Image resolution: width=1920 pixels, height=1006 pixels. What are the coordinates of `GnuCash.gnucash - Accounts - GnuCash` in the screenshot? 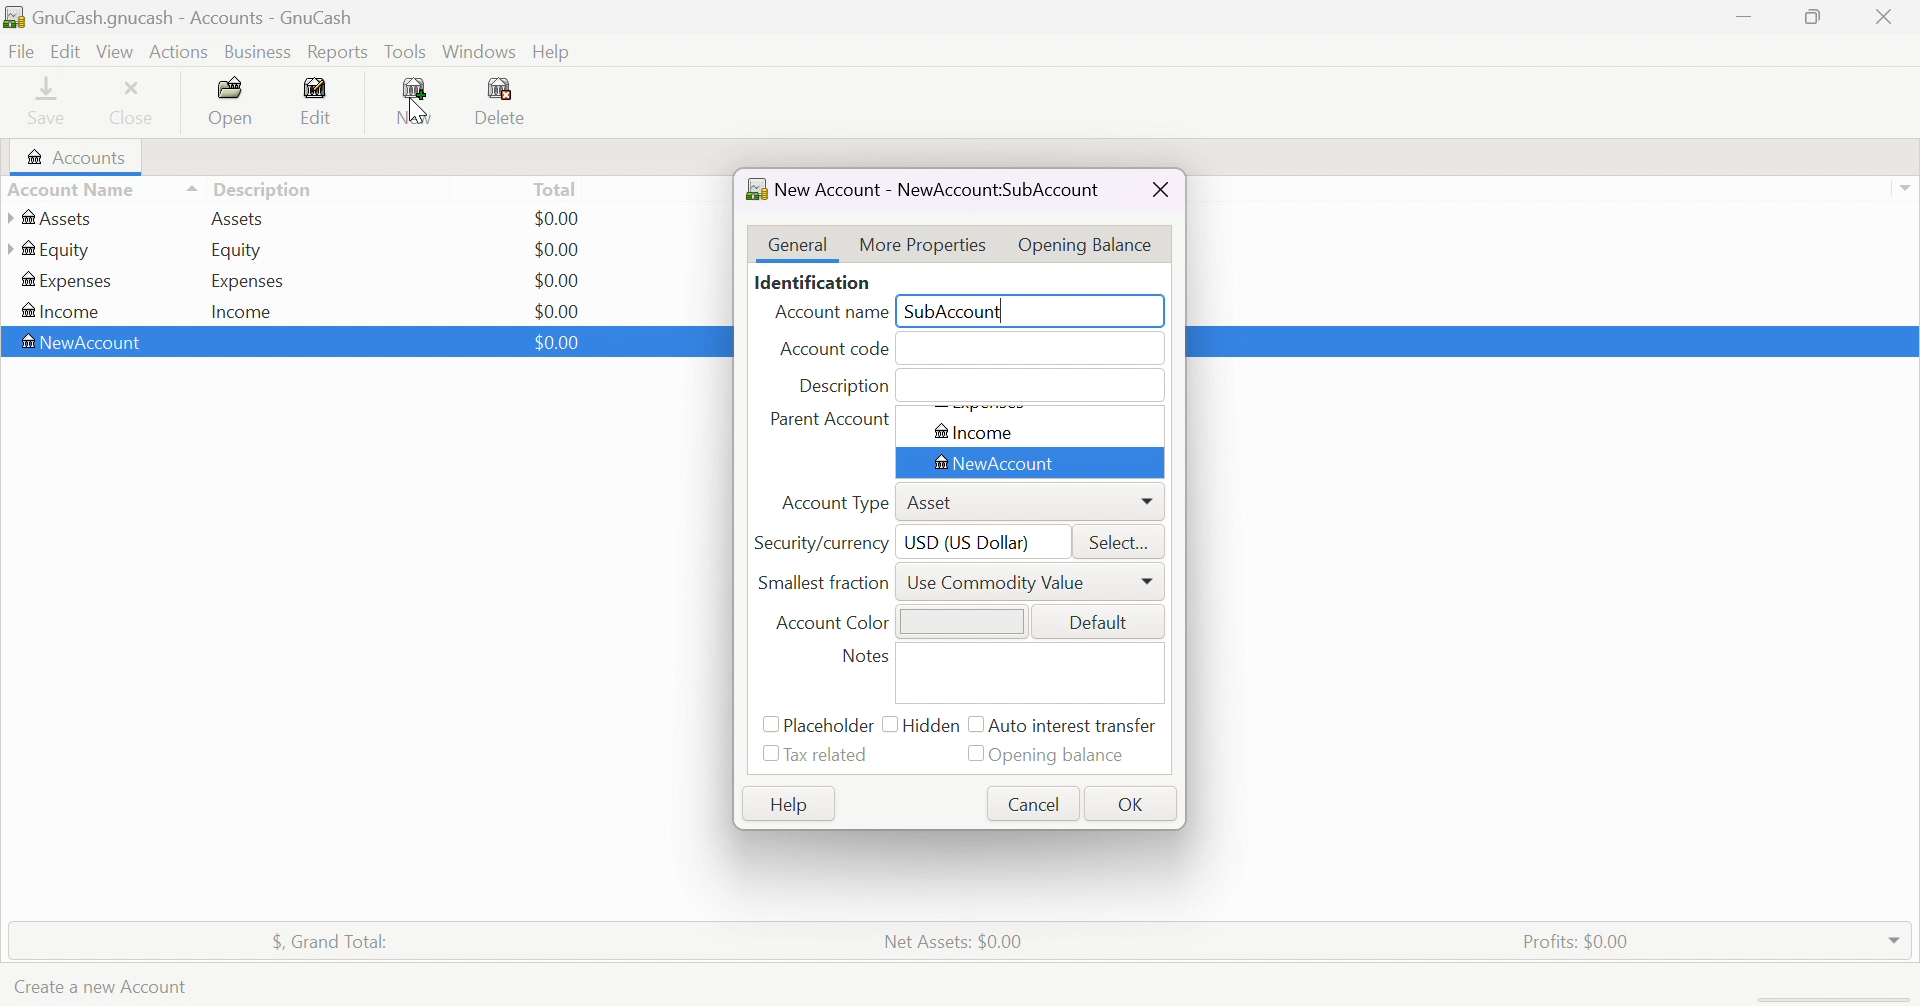 It's located at (185, 18).